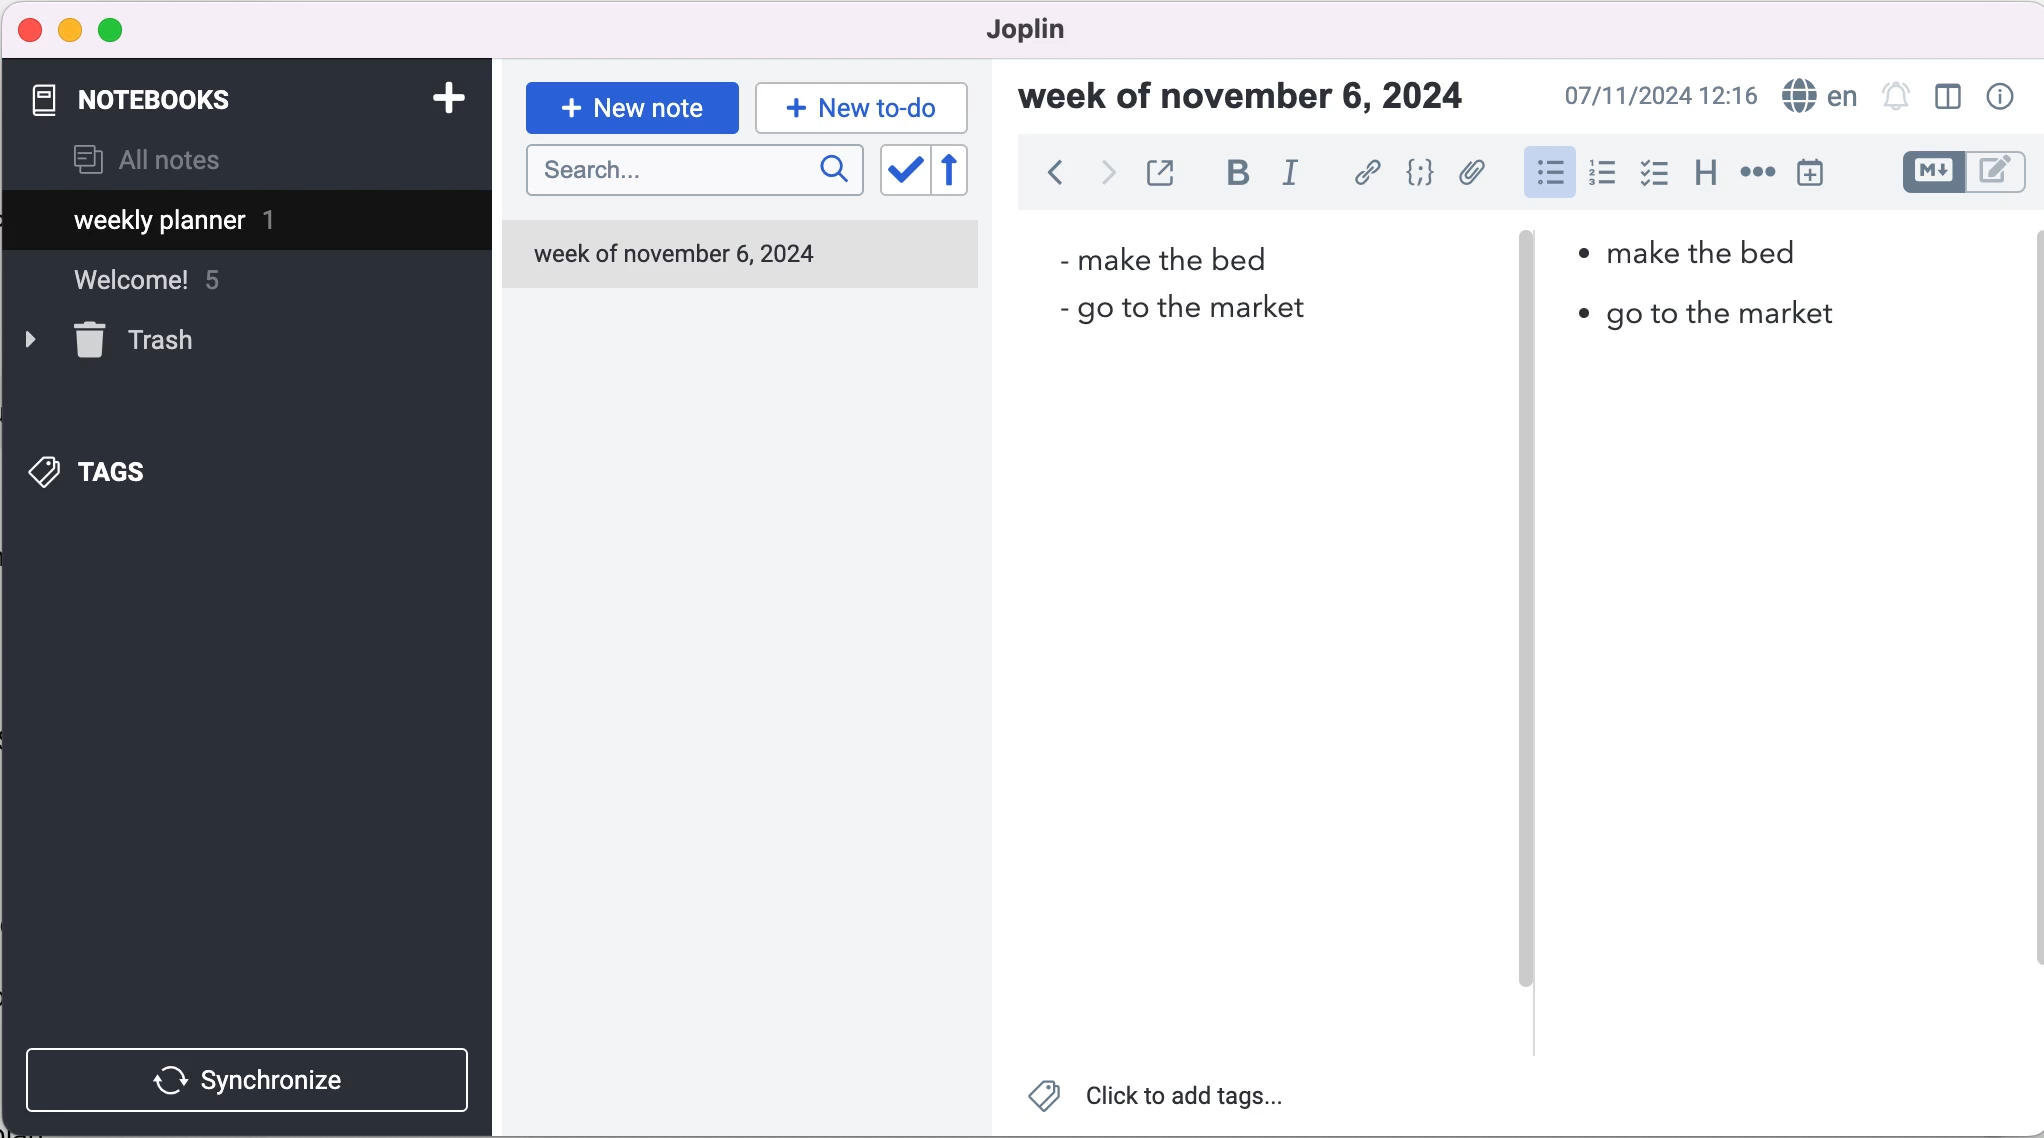 The width and height of the screenshot is (2044, 1138). Describe the element at coordinates (1814, 173) in the screenshot. I see `insert time` at that location.